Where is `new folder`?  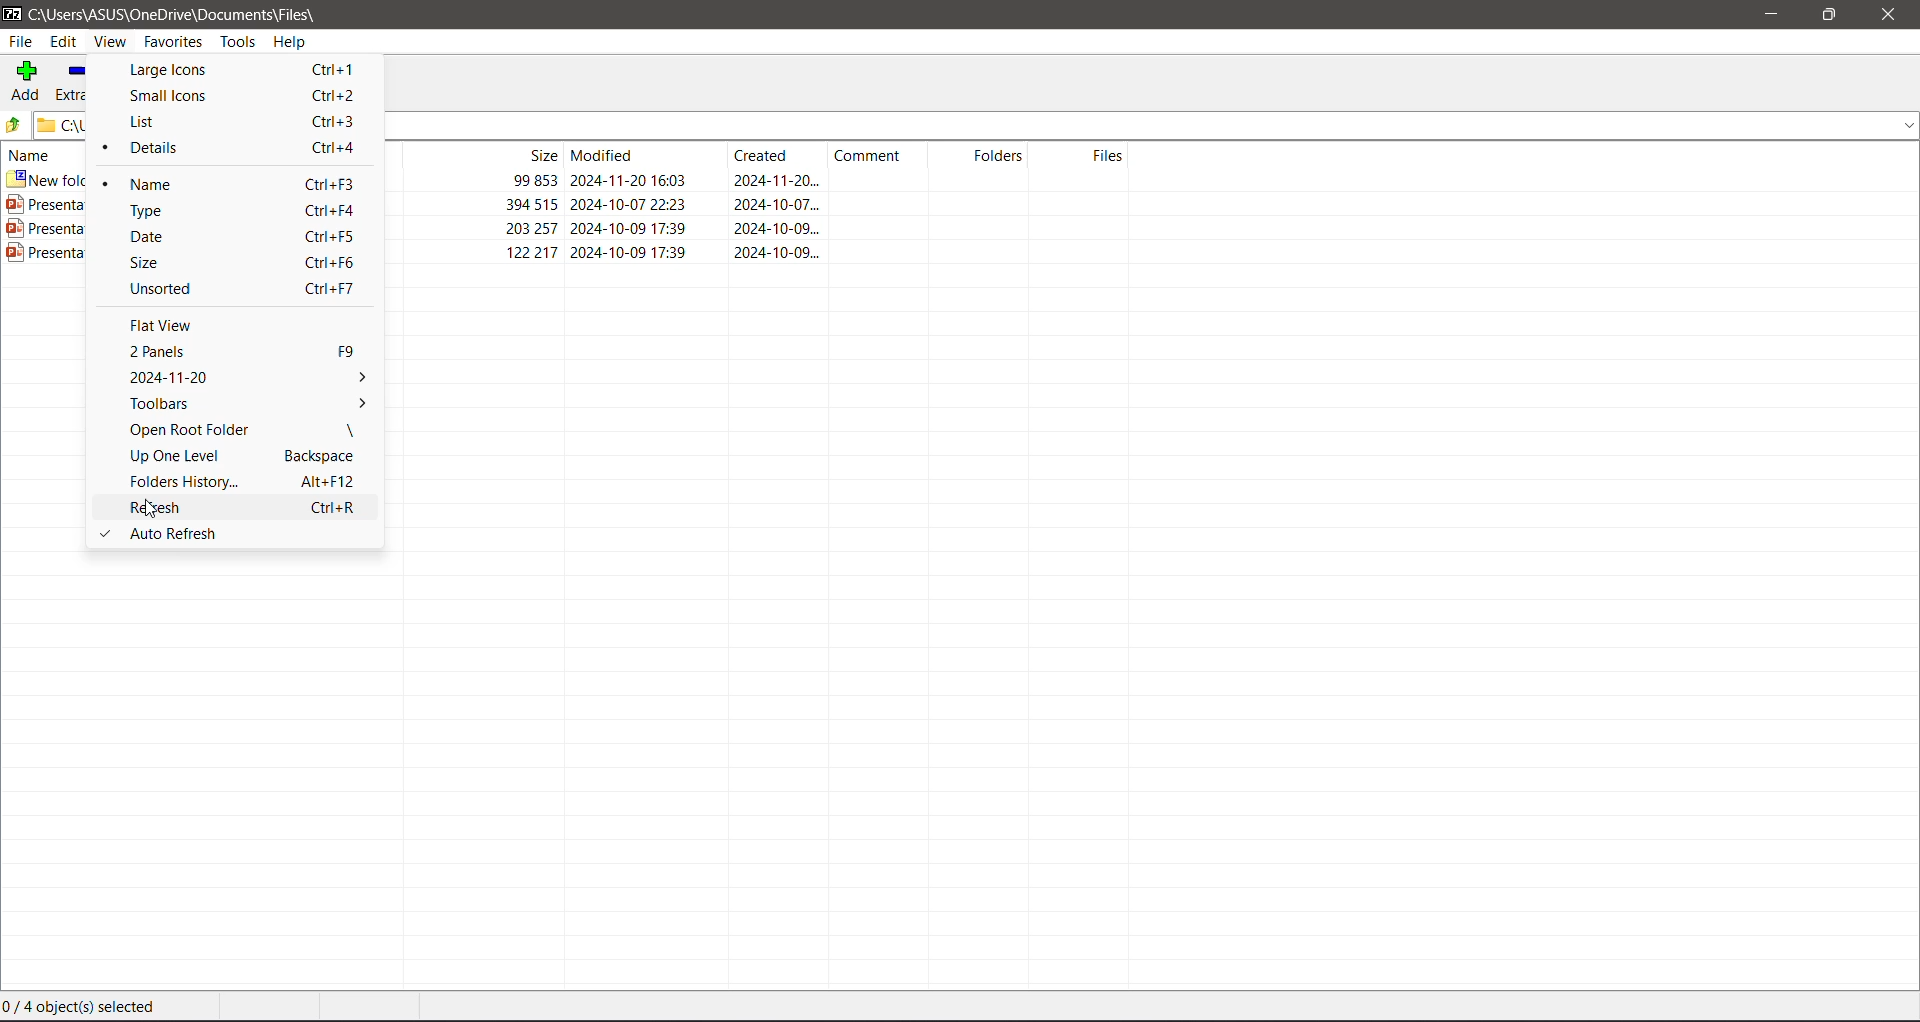 new folder is located at coordinates (760, 177).